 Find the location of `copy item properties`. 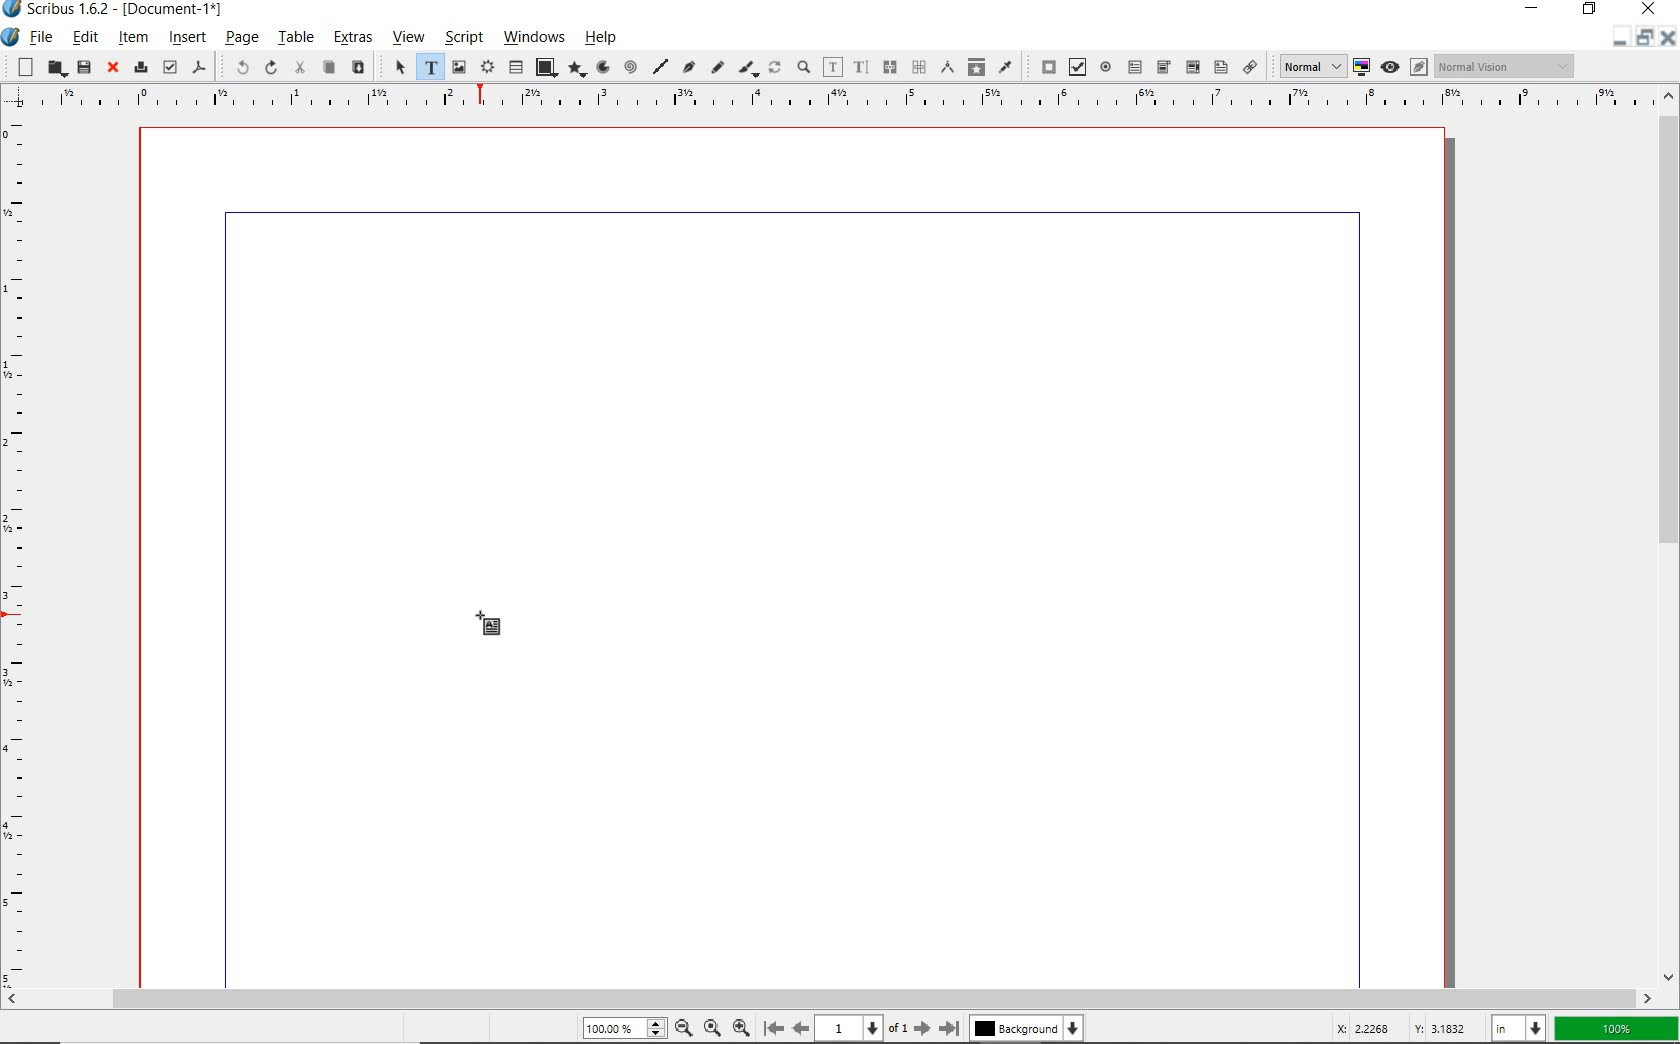

copy item properties is located at coordinates (976, 66).